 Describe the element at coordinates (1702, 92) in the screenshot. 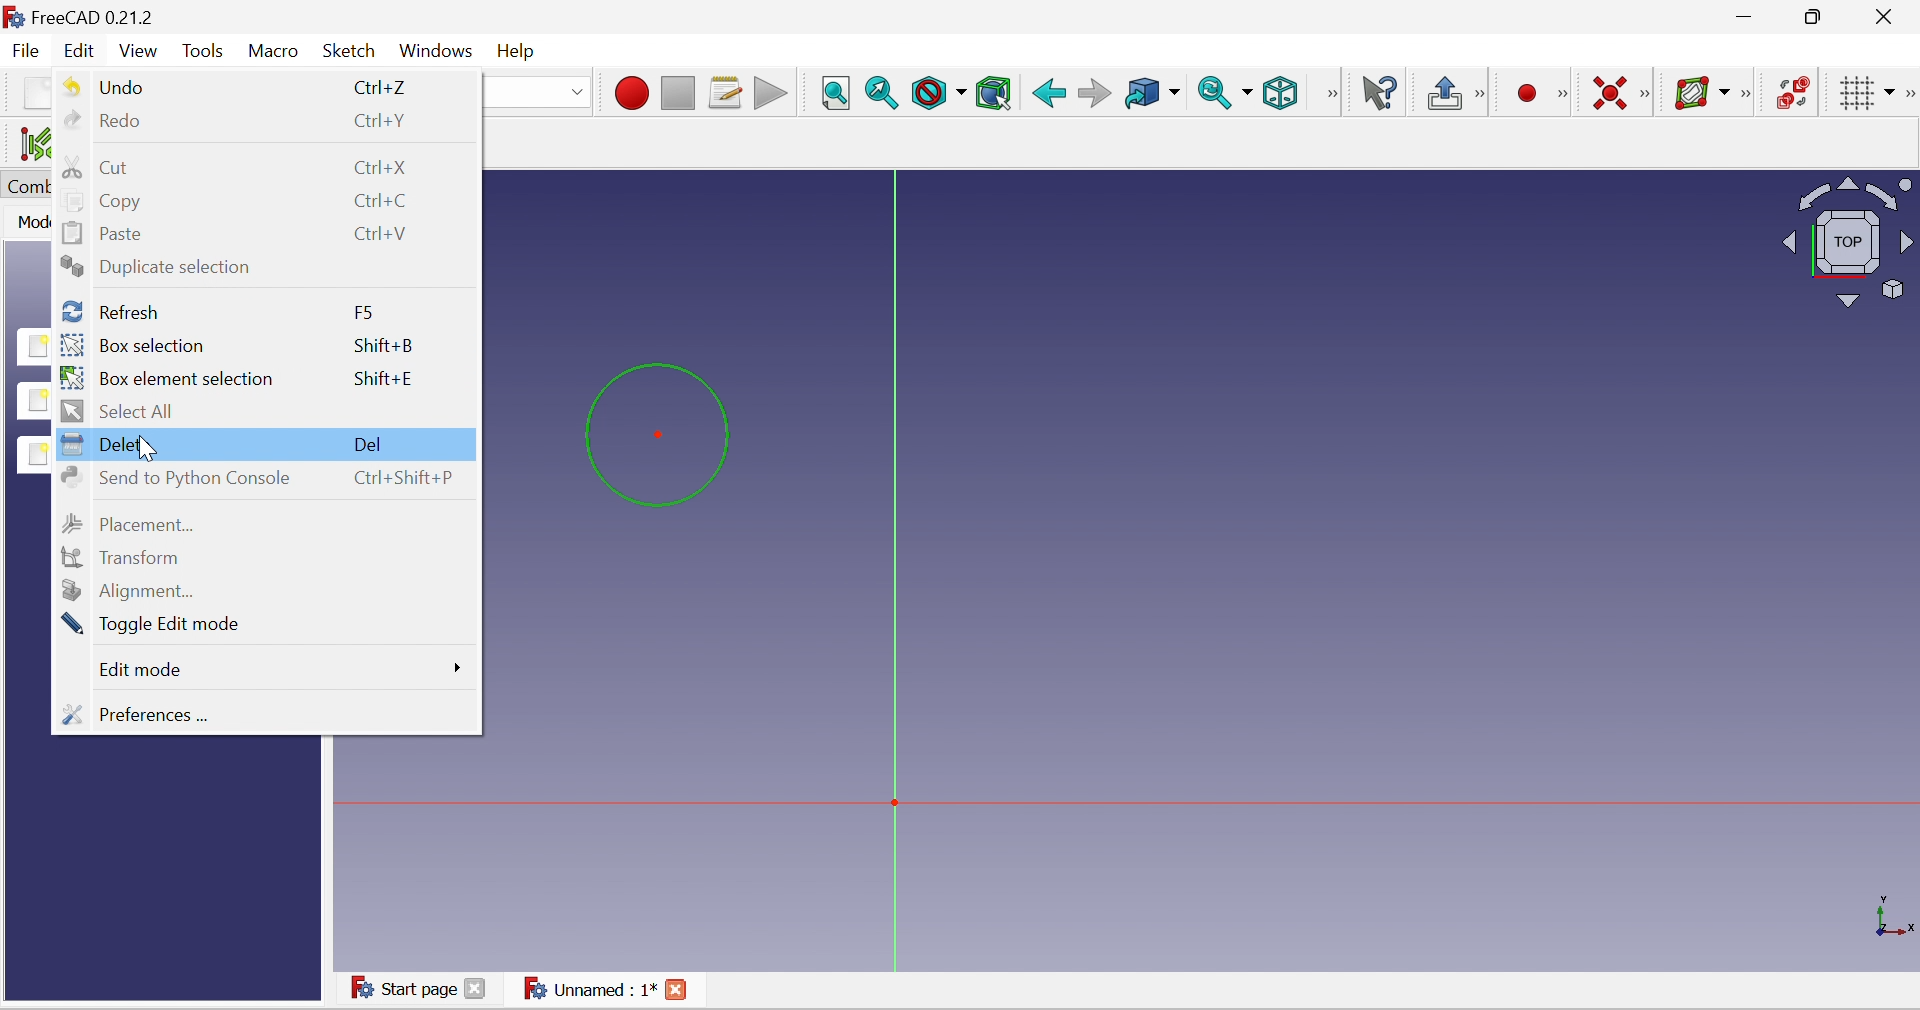

I see `Show/hide B-spline information layer` at that location.